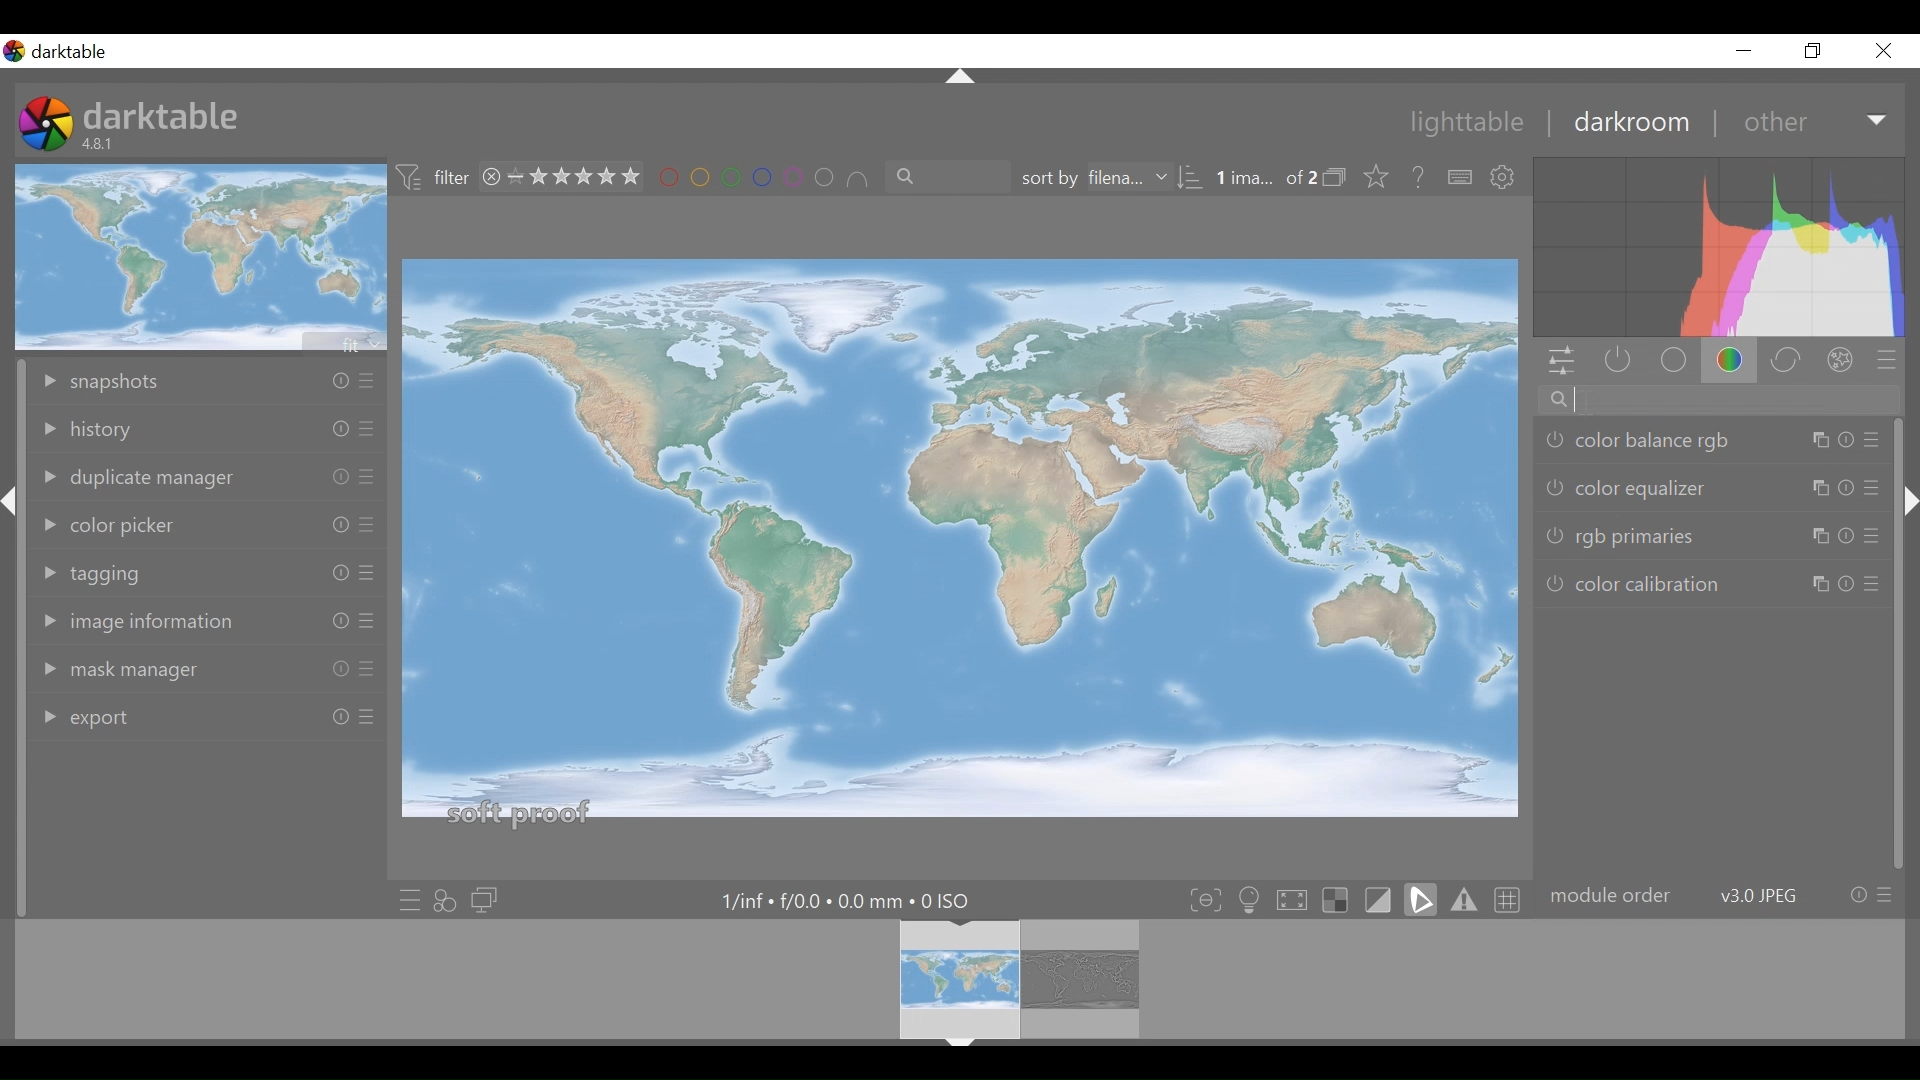  I want to click on toggle gamut checking, so click(1465, 899).